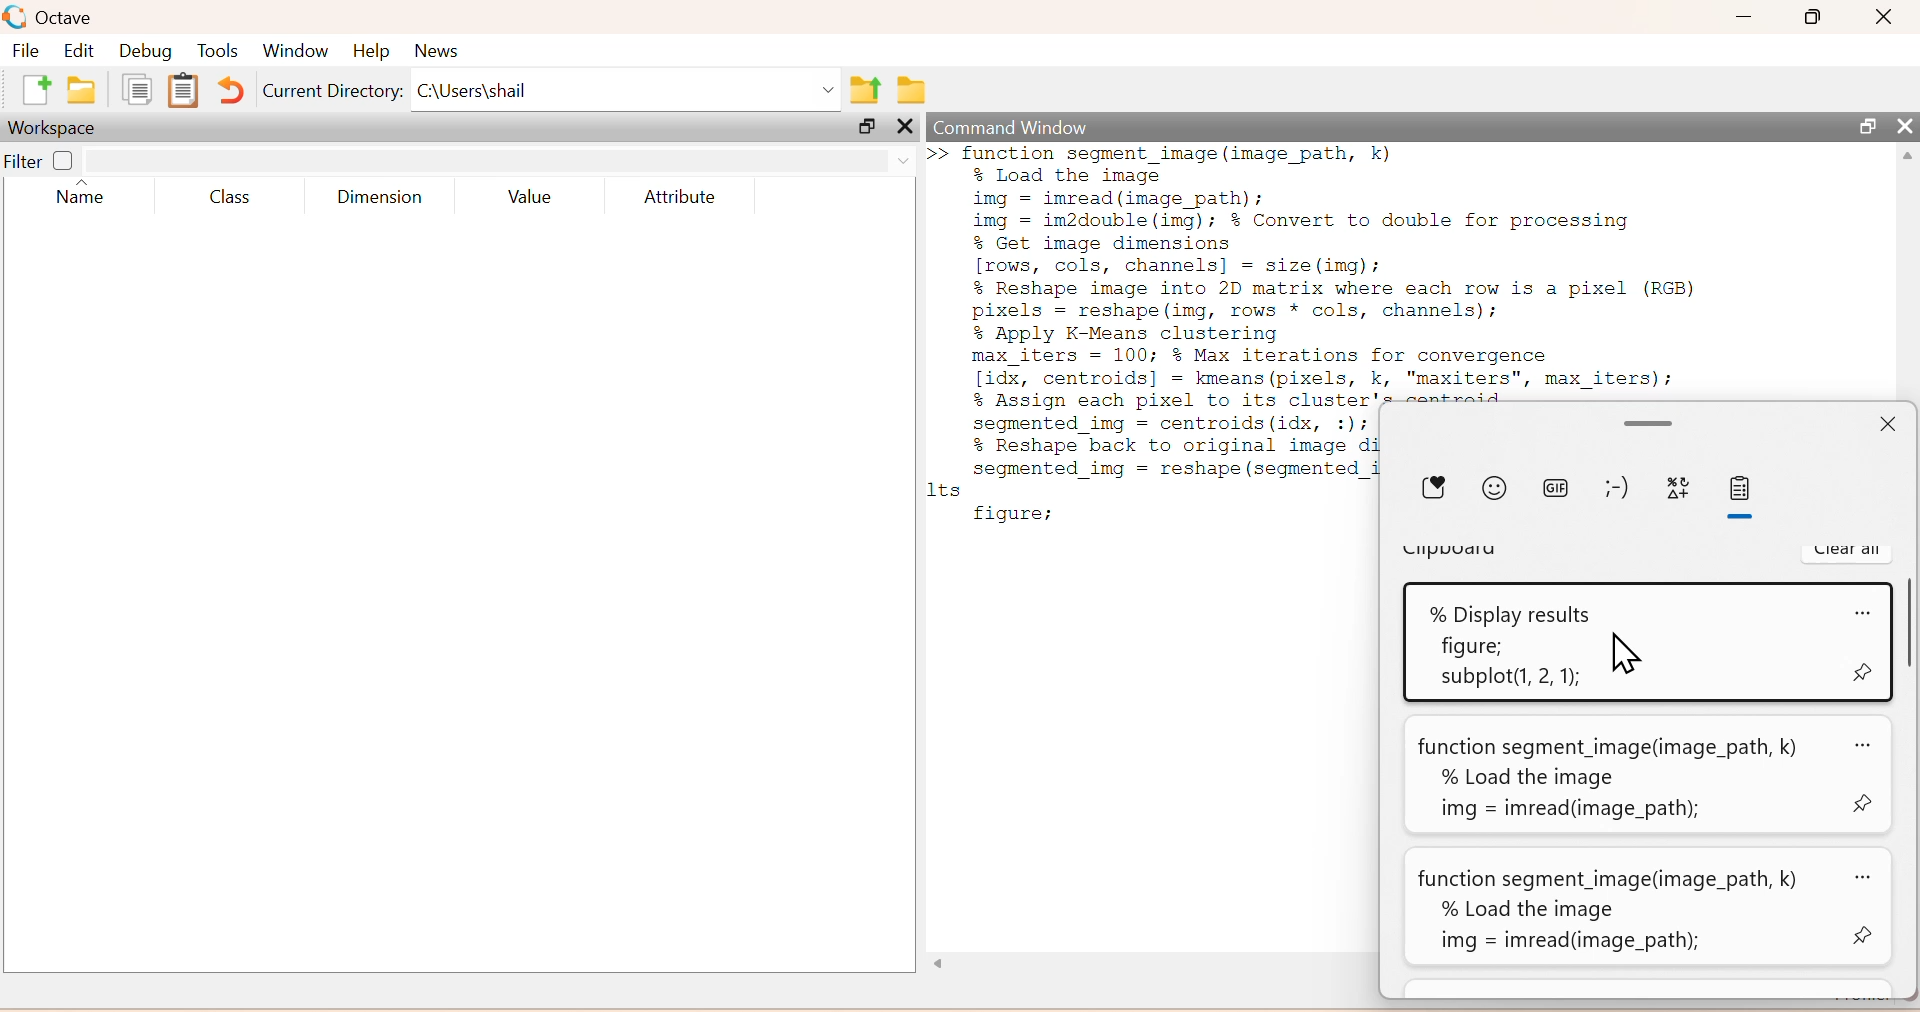 This screenshot has width=1920, height=1012. What do you see at coordinates (863, 127) in the screenshot?
I see `Maximize` at bounding box center [863, 127].